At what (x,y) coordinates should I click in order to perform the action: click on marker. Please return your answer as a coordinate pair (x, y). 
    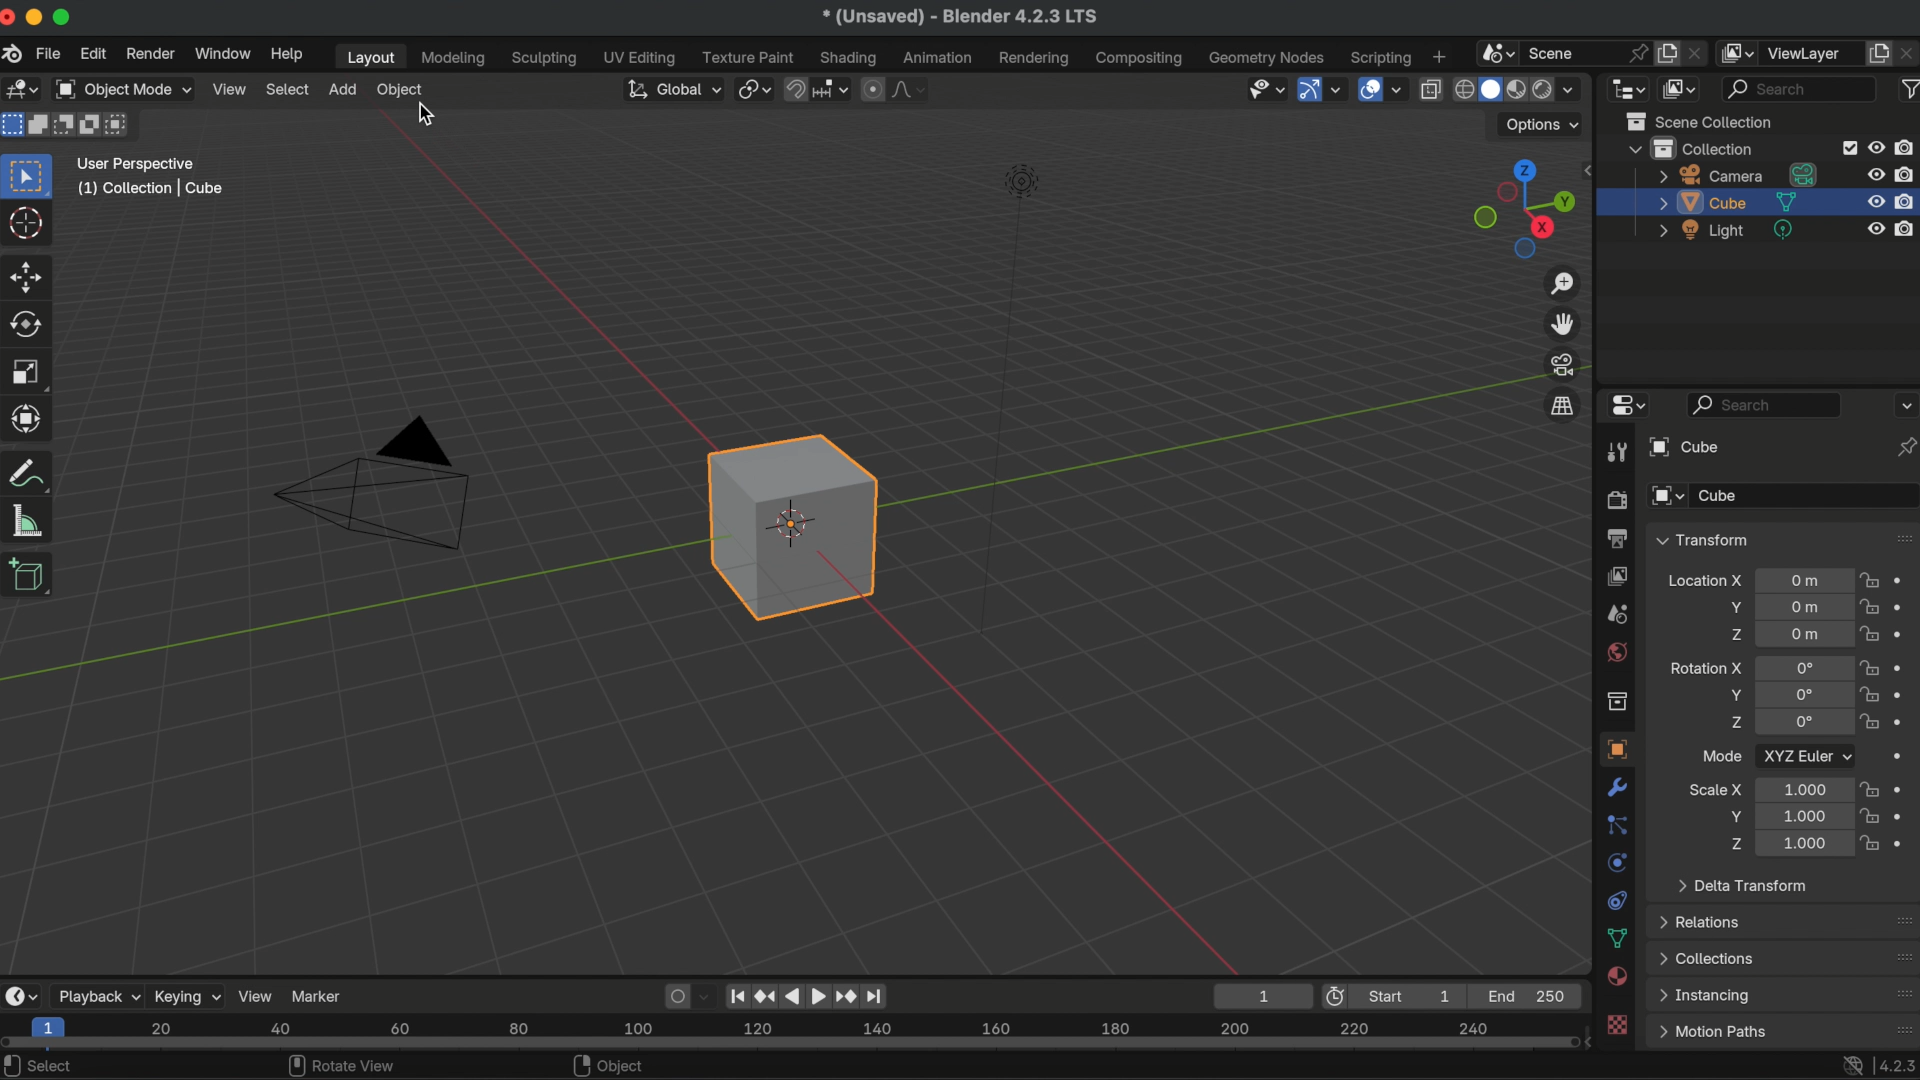
    Looking at the image, I should click on (320, 994).